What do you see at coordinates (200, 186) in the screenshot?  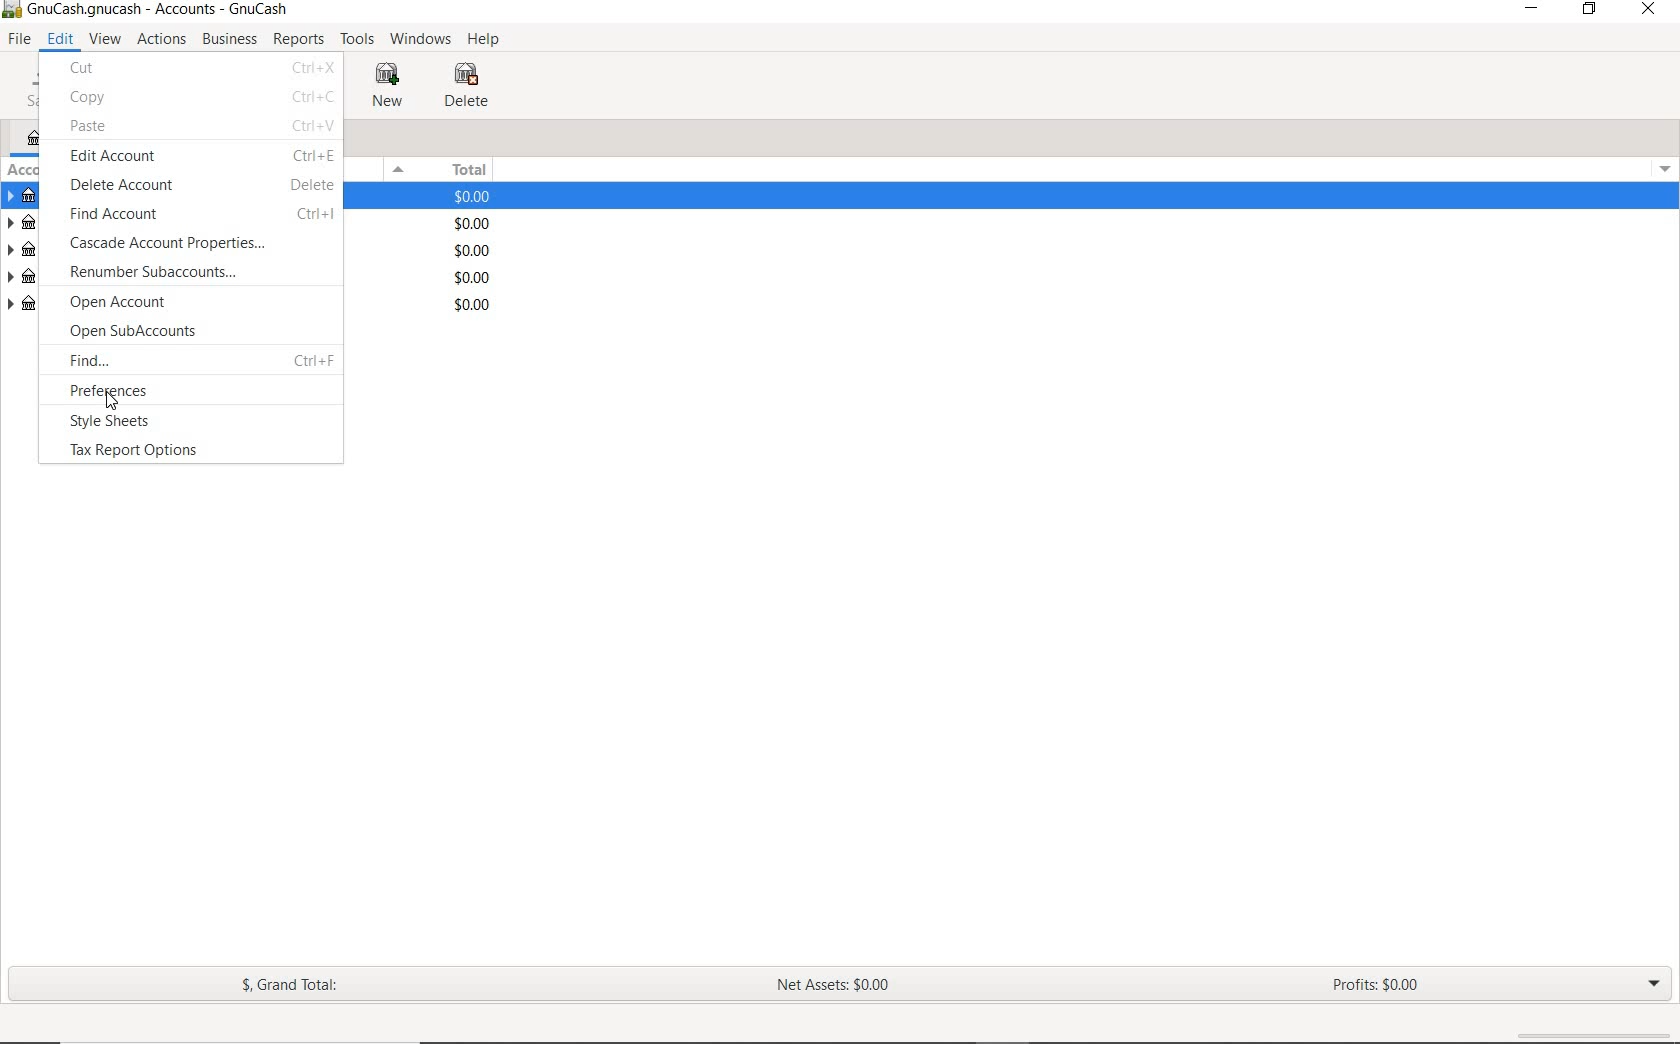 I see `DELETE ACCOUNT` at bounding box center [200, 186].